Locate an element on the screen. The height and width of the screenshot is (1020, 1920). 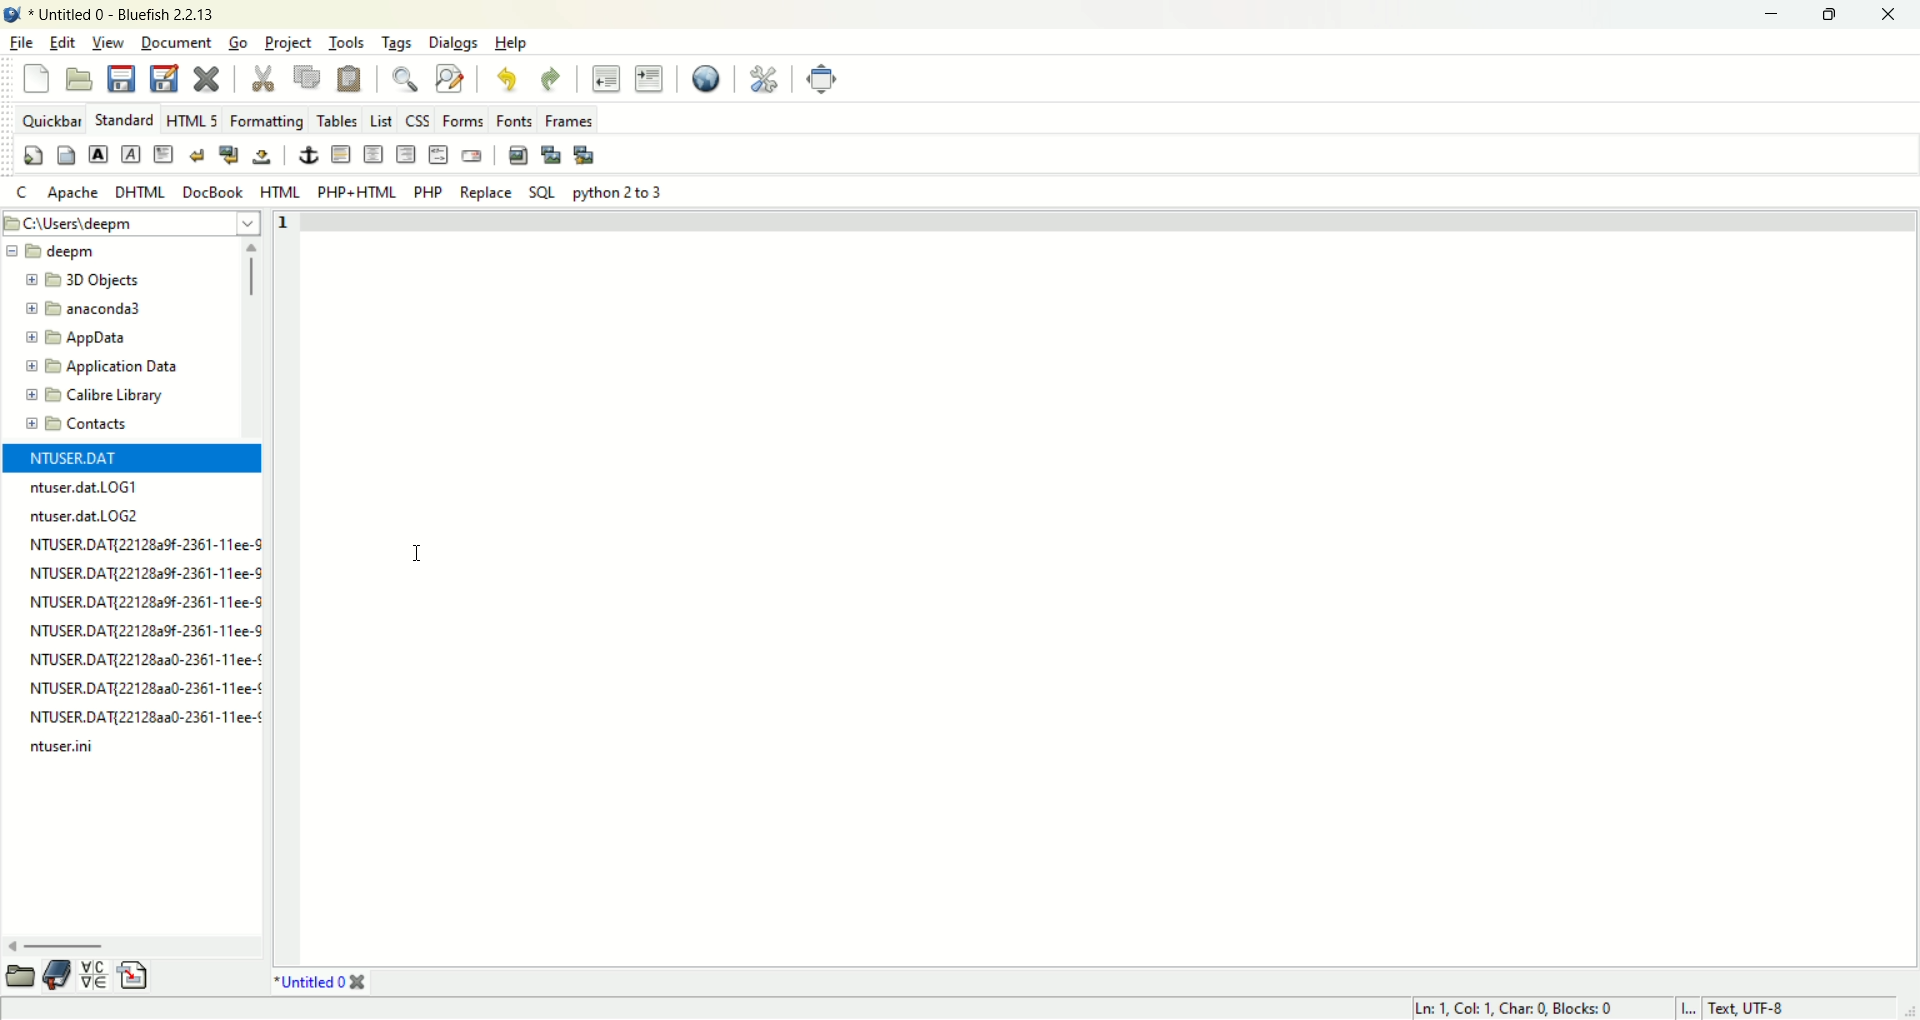
HTML comment is located at coordinates (437, 154).